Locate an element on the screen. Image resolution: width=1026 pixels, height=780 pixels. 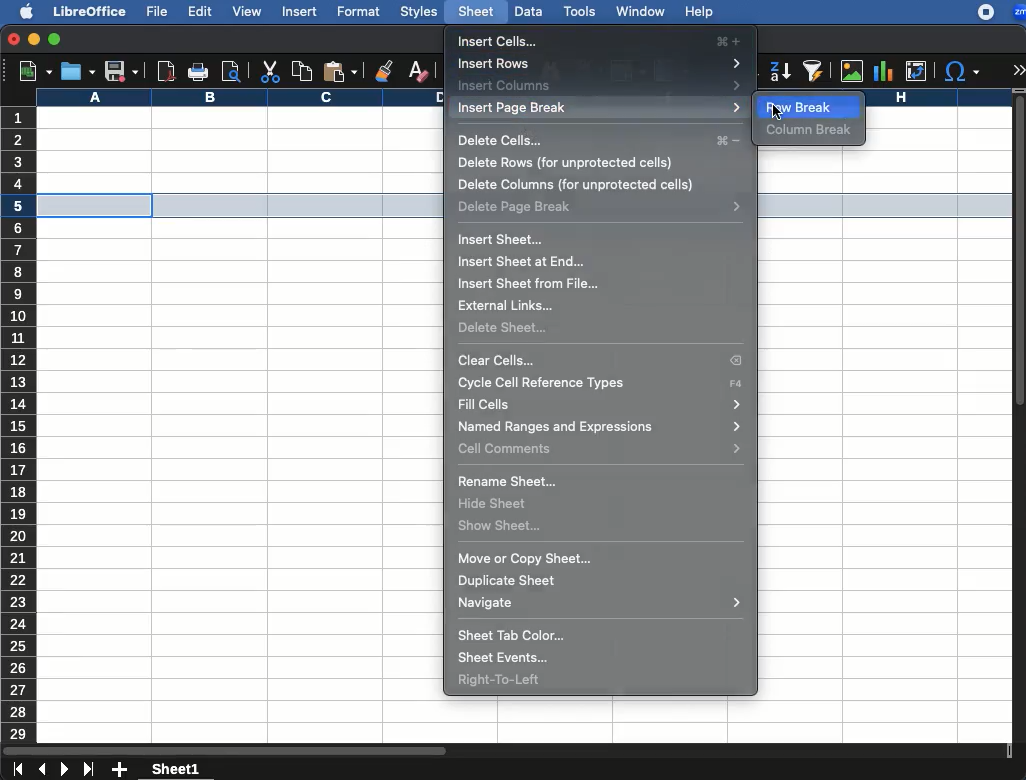
external links is located at coordinates (507, 306).